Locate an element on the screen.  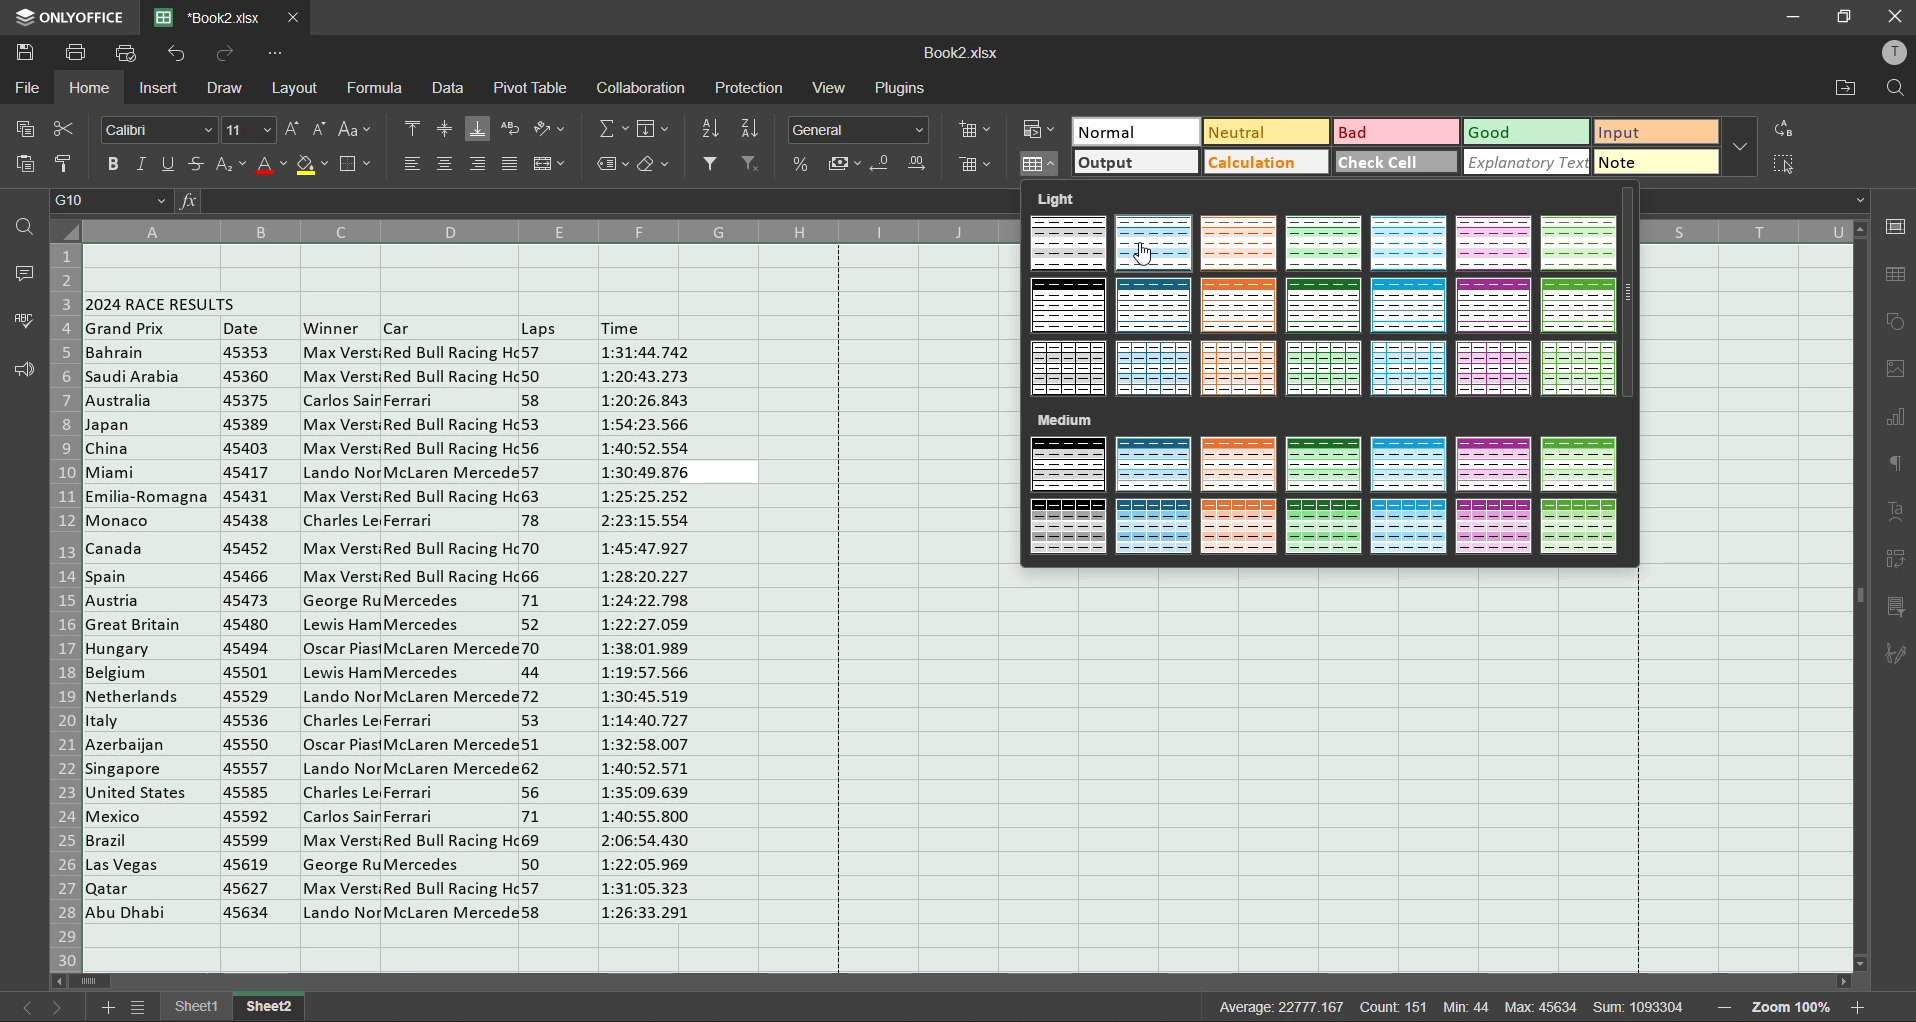
sort ascending is located at coordinates (712, 129).